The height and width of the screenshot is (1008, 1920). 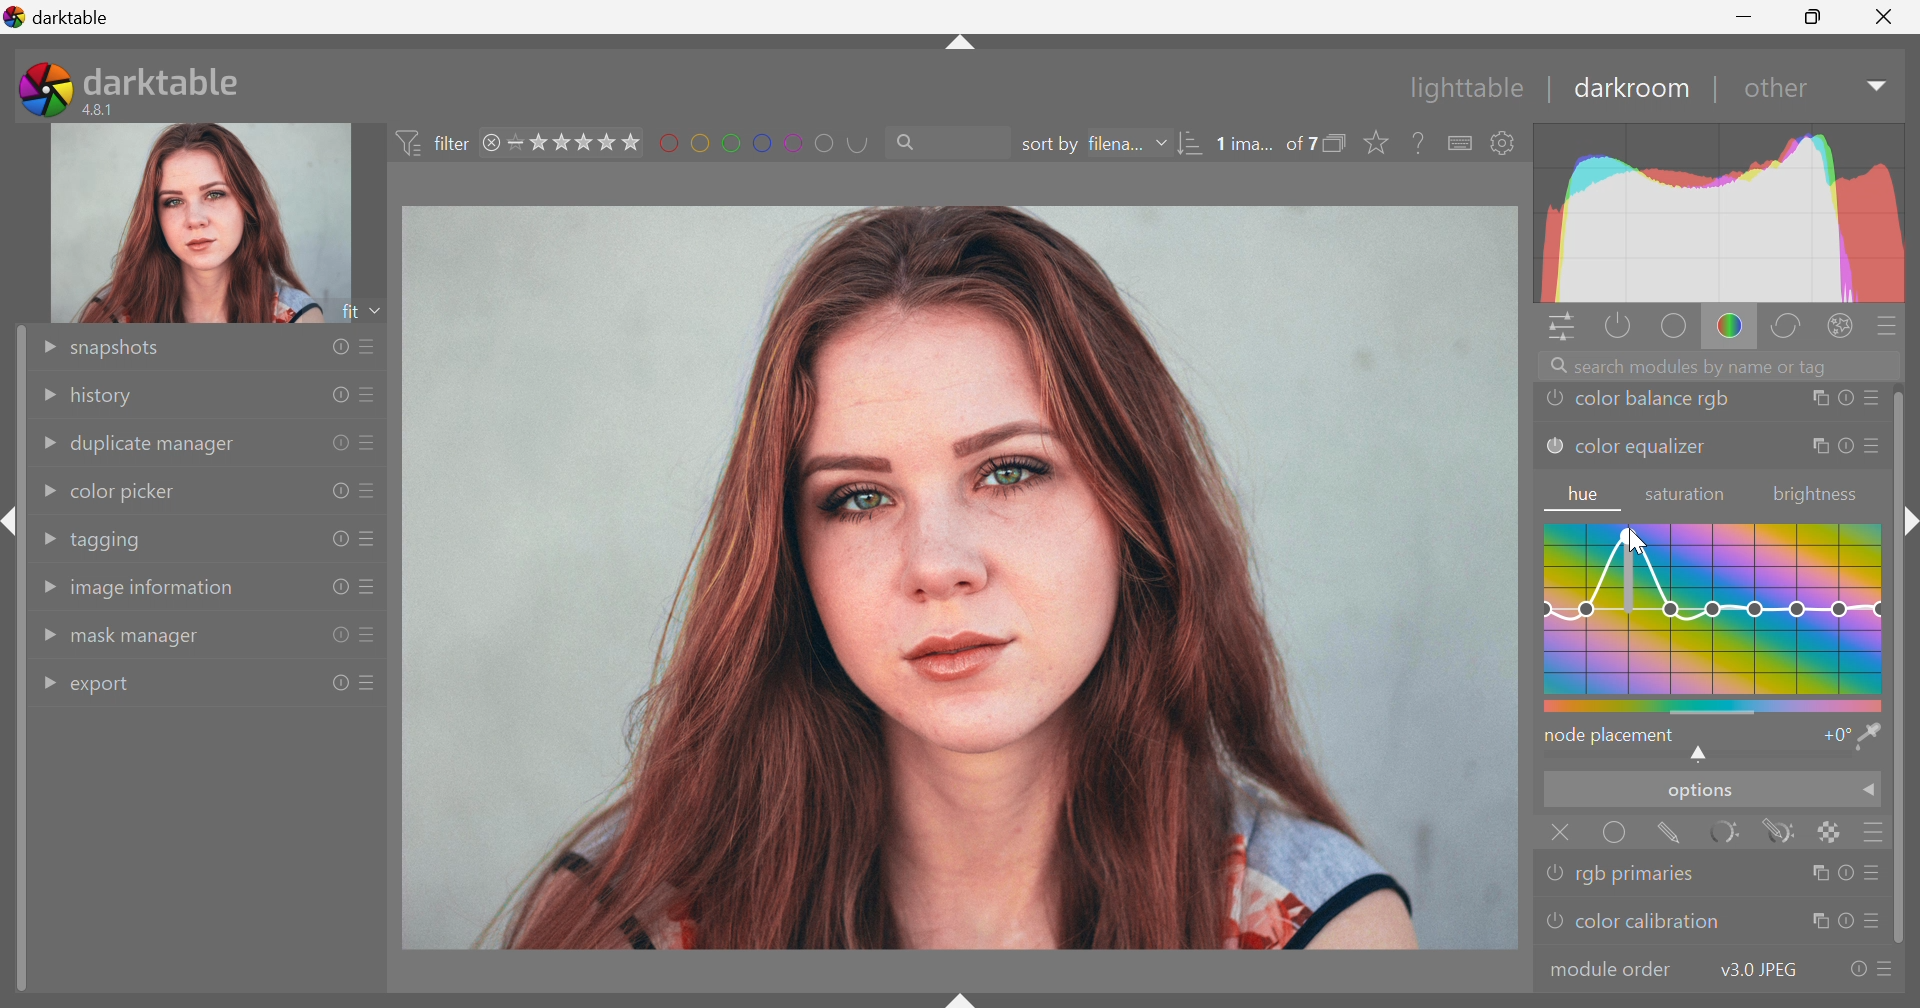 What do you see at coordinates (203, 223) in the screenshot?
I see `image` at bounding box center [203, 223].